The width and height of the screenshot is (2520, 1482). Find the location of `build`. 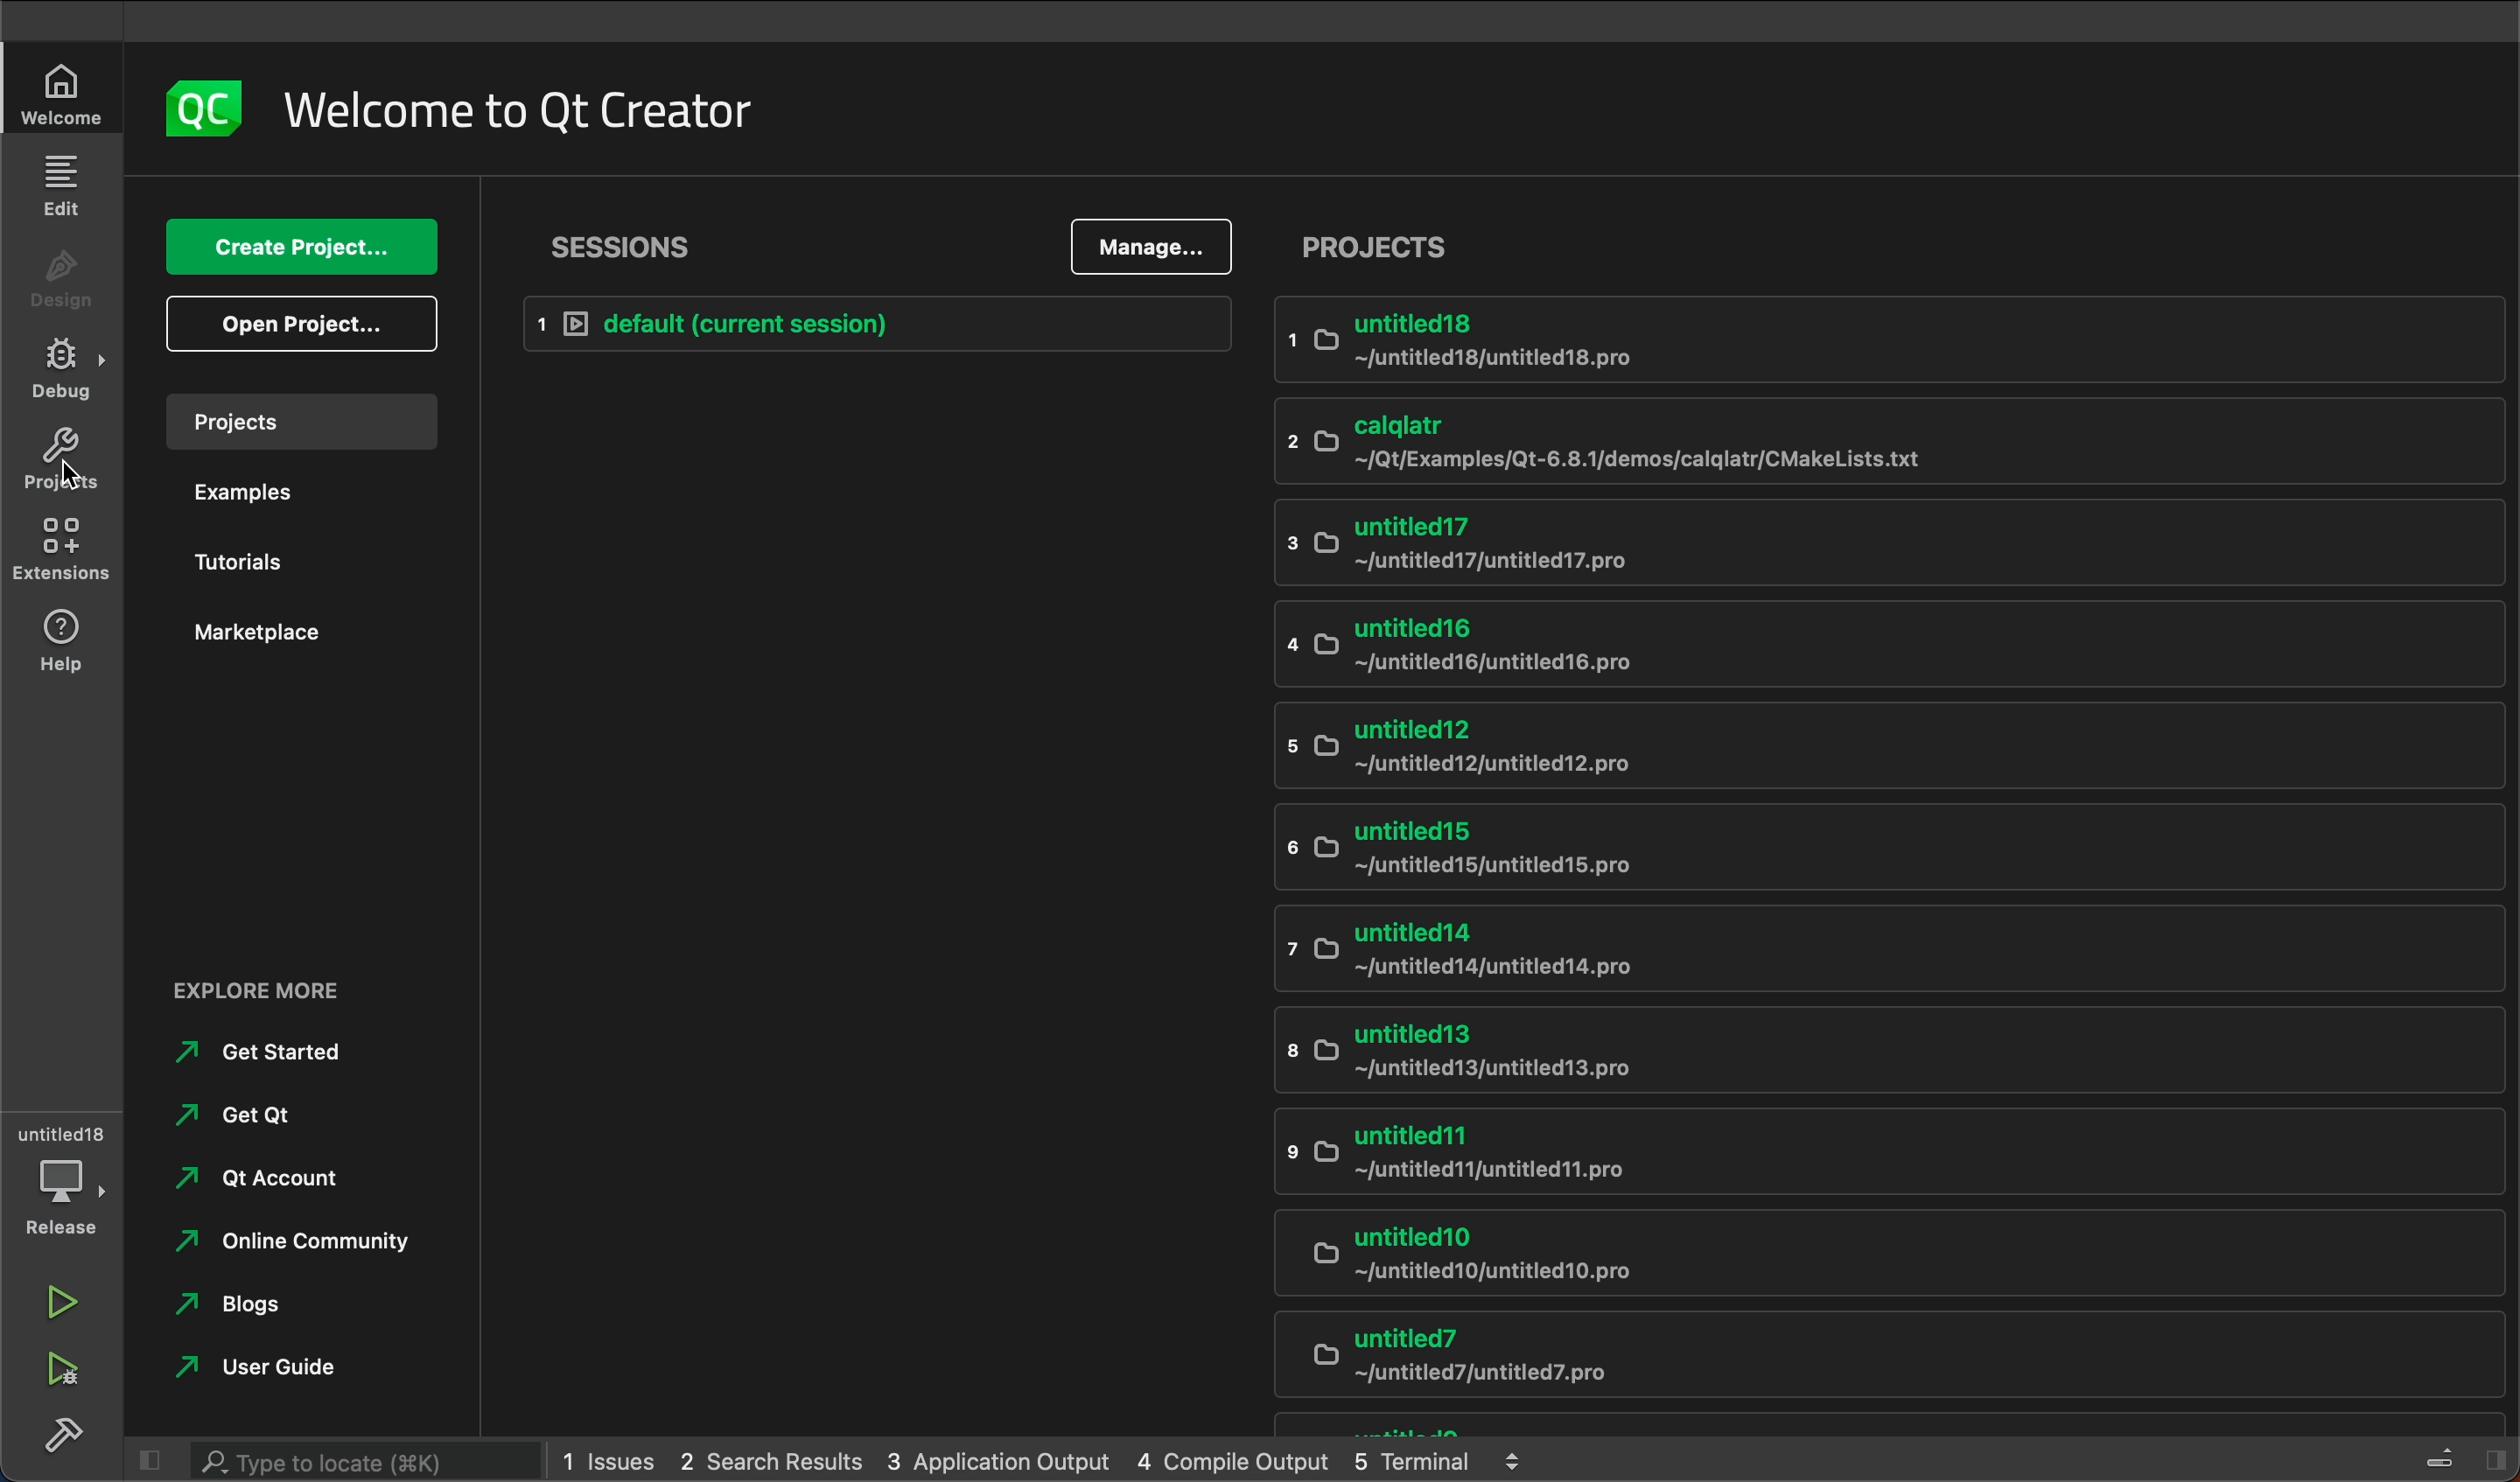

build is located at coordinates (64, 1438).